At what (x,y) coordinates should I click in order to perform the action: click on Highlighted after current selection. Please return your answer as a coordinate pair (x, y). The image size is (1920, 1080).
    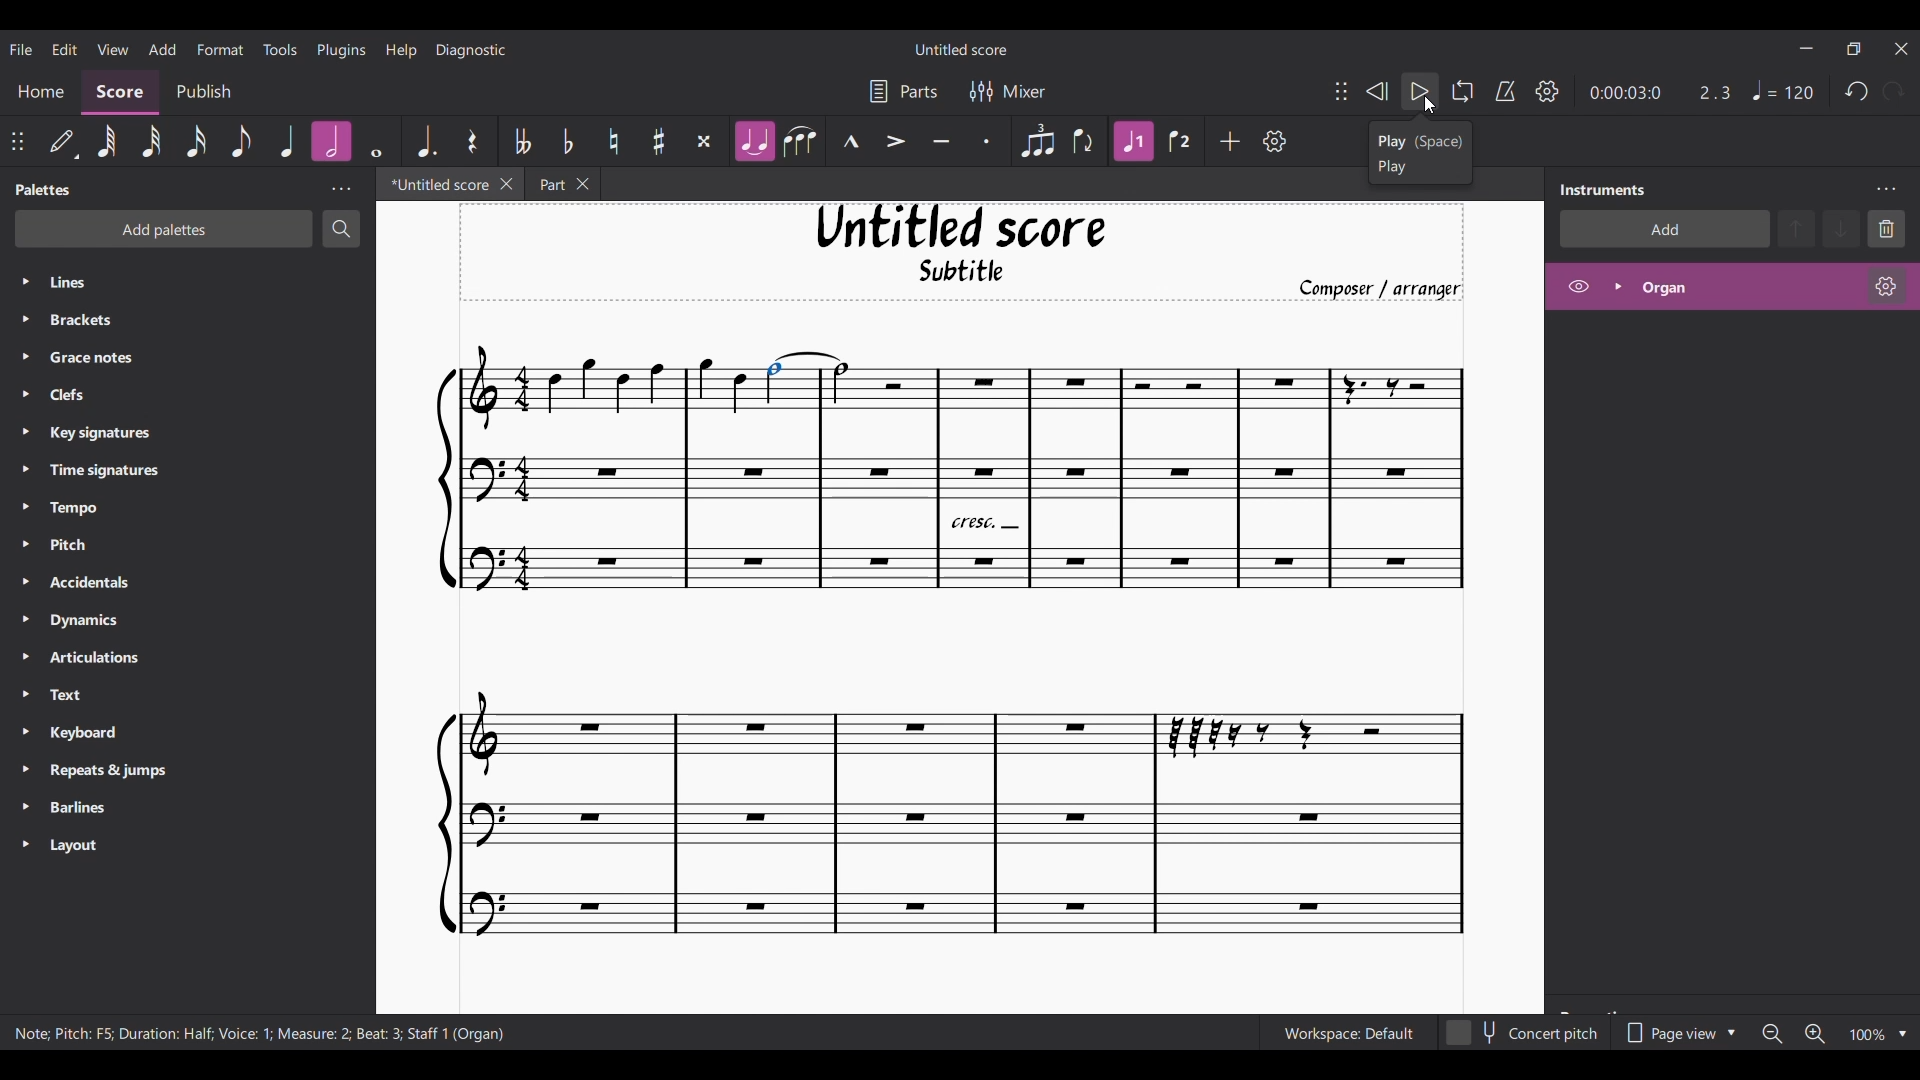
    Looking at the image, I should click on (287, 141).